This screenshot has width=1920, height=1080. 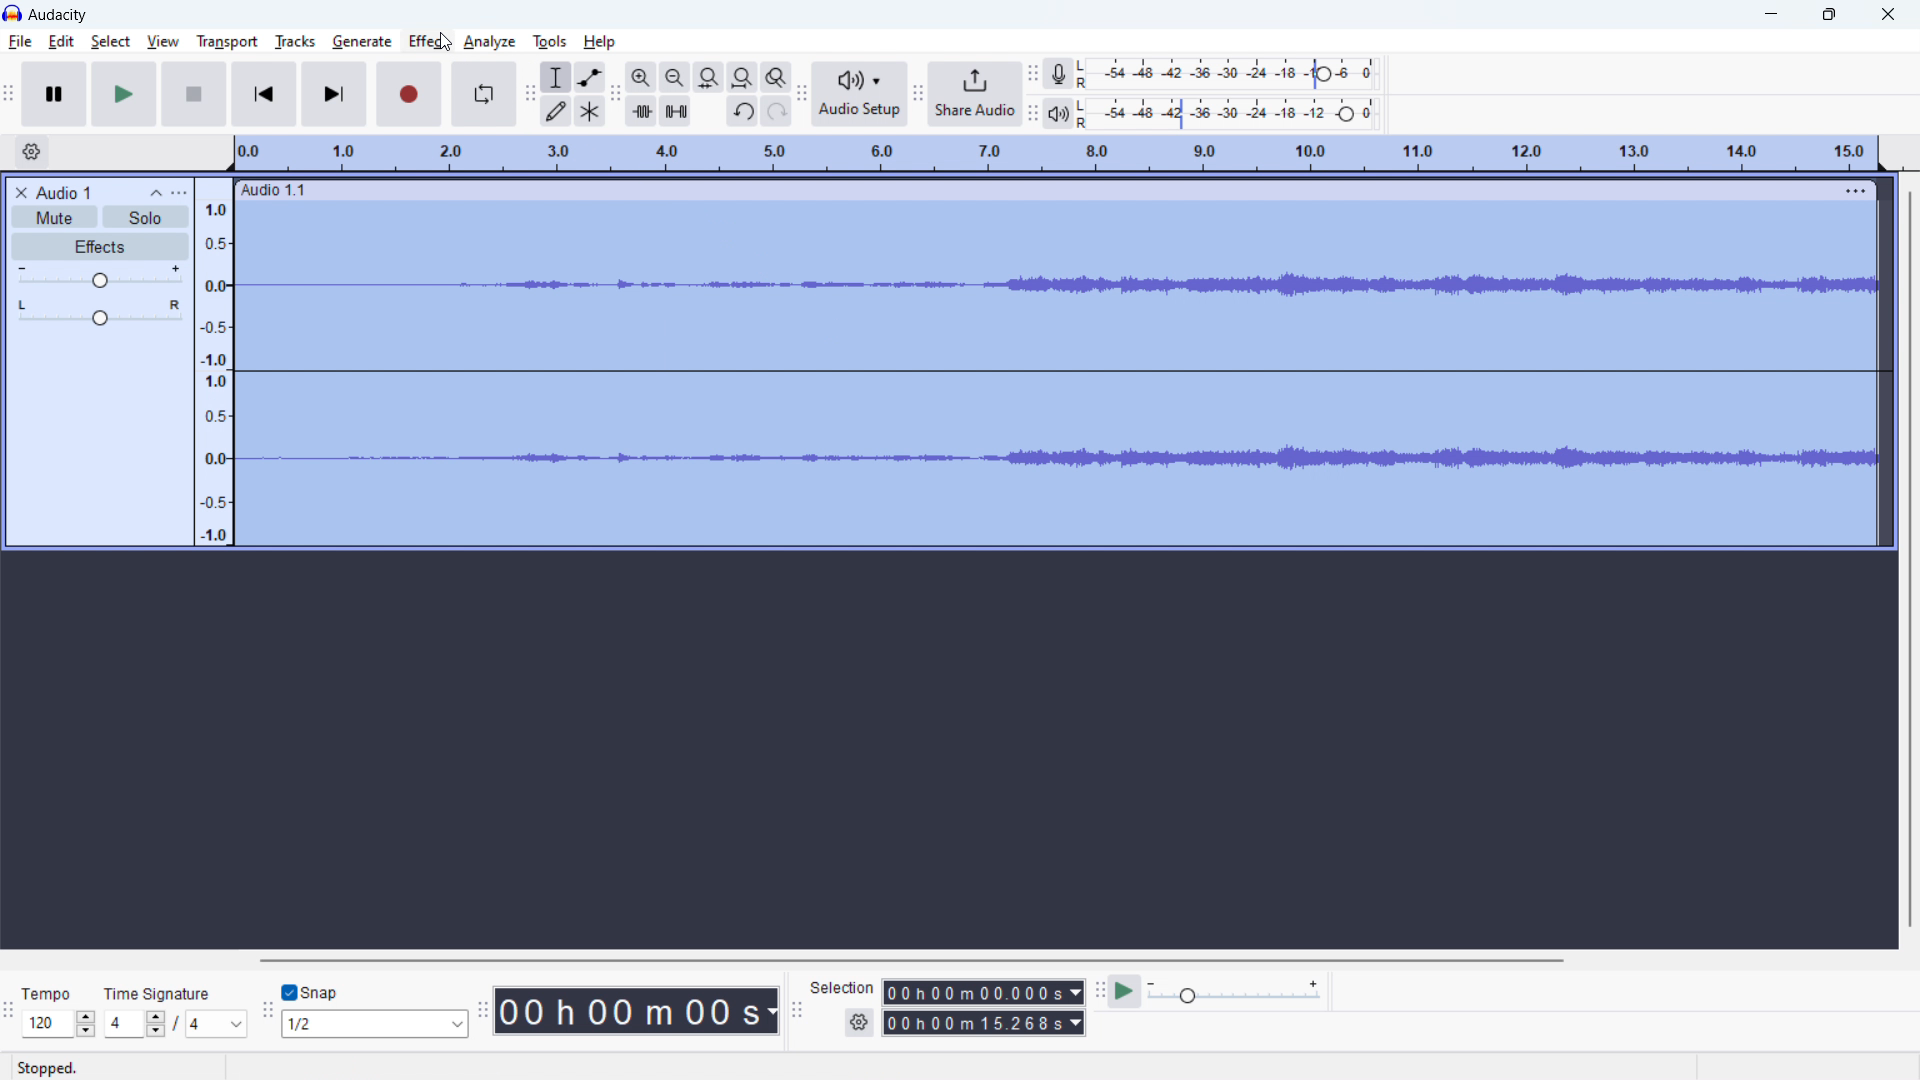 What do you see at coordinates (1064, 112) in the screenshot?
I see `playback meter` at bounding box center [1064, 112].